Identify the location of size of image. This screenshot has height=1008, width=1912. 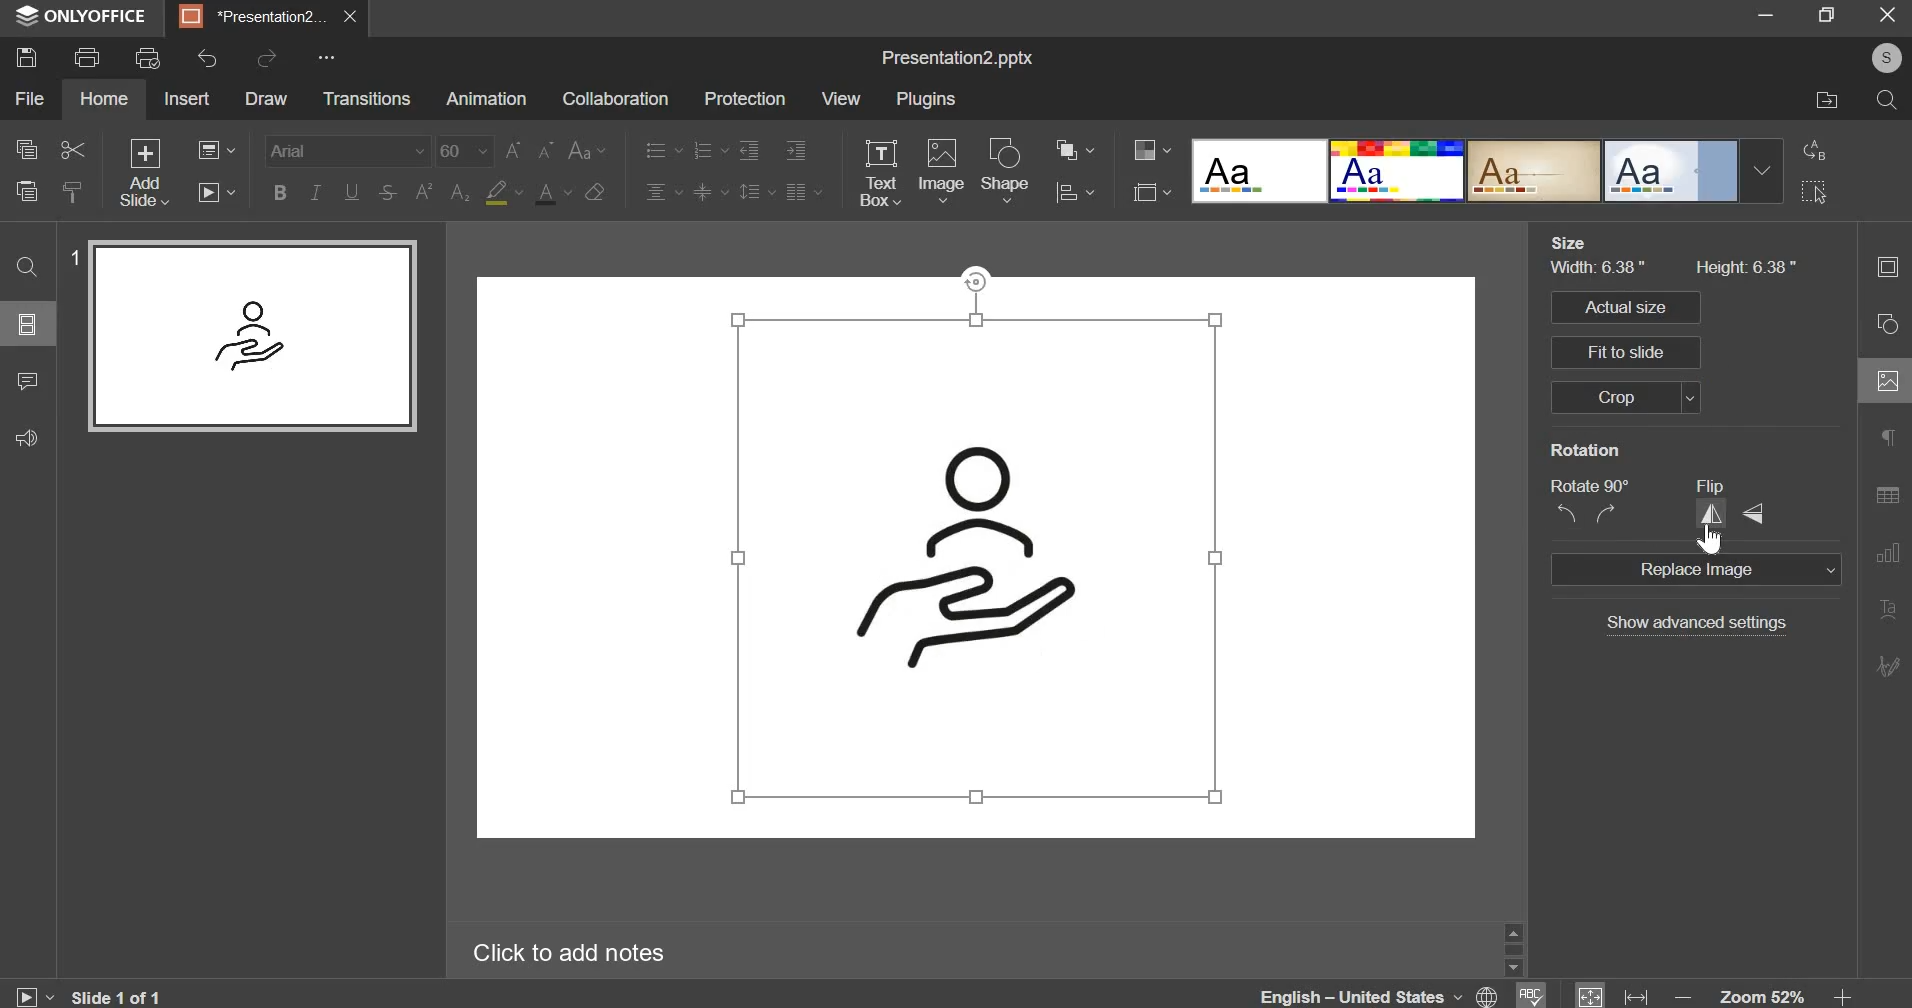
(1673, 266).